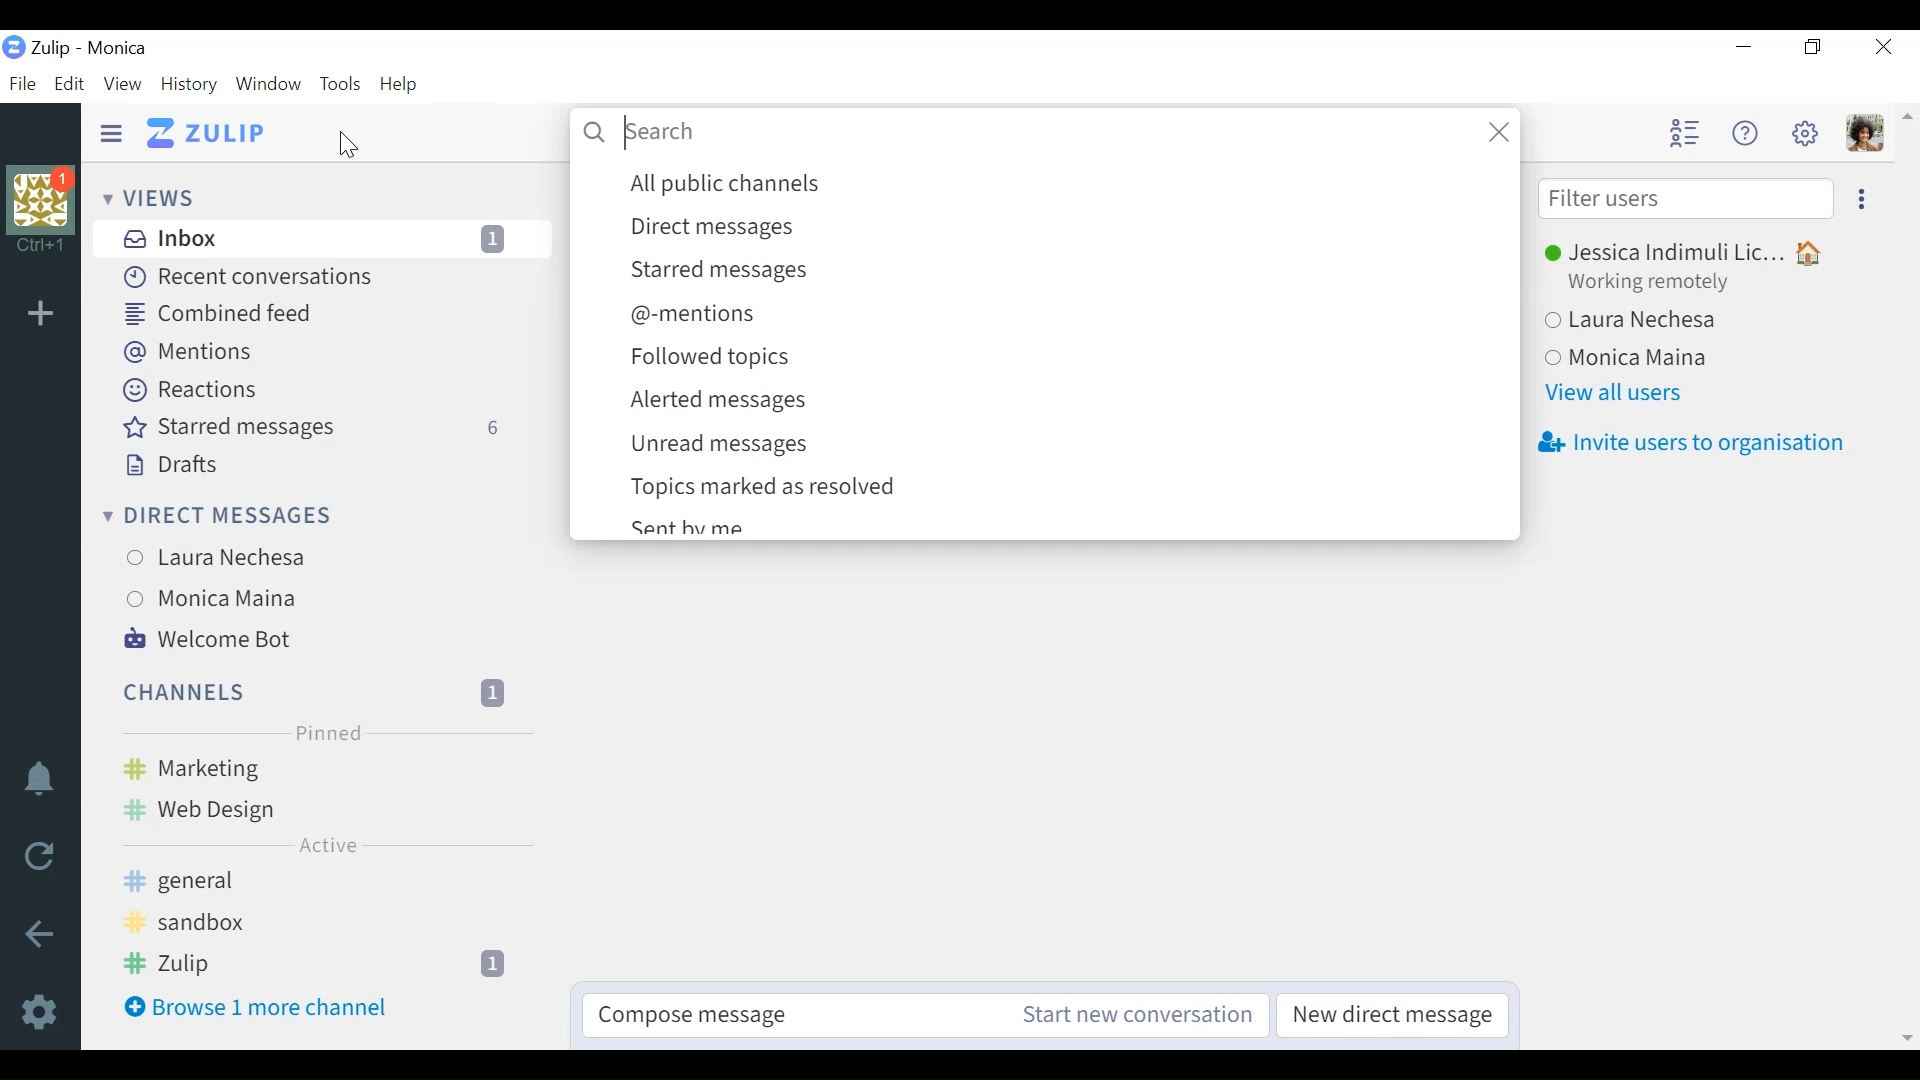 The width and height of the screenshot is (1920, 1080). I want to click on Help, so click(1749, 130).